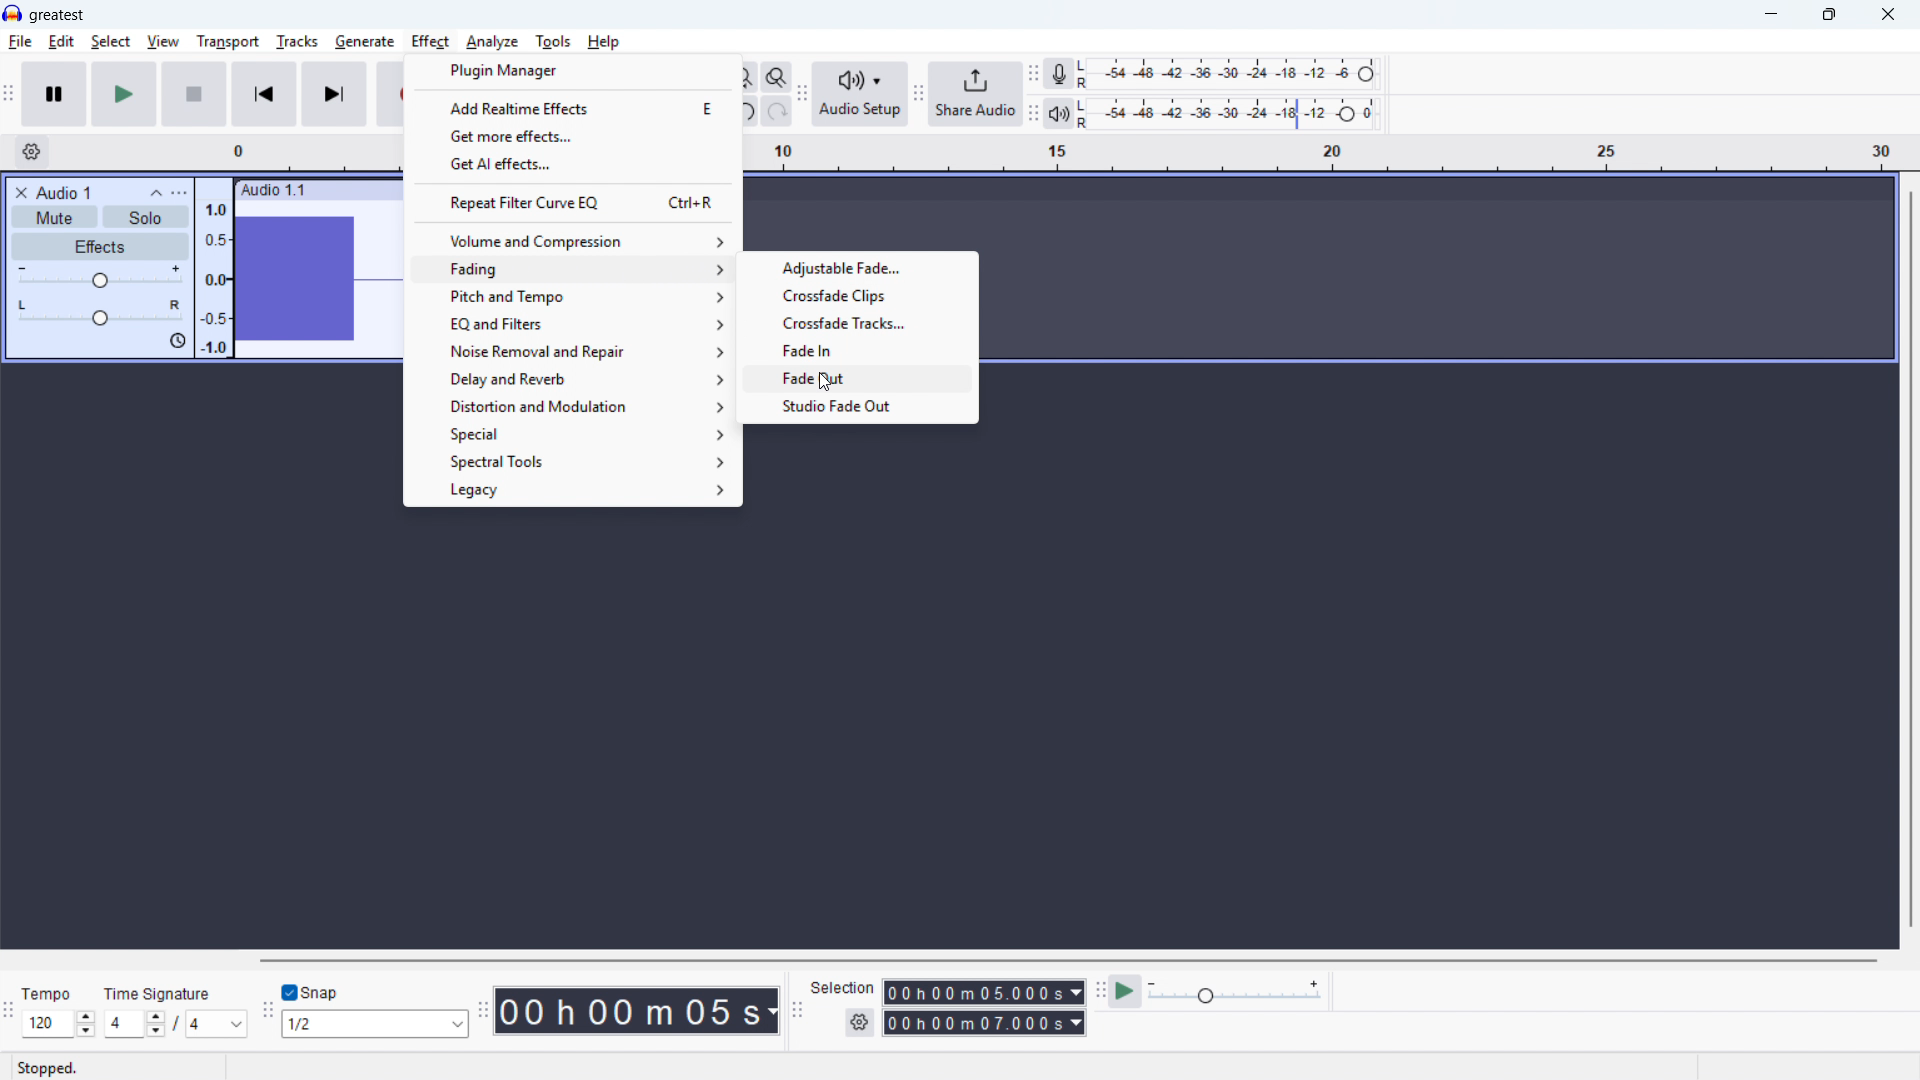 The width and height of the screenshot is (1920, 1080). I want to click on Skip to start , so click(264, 94).